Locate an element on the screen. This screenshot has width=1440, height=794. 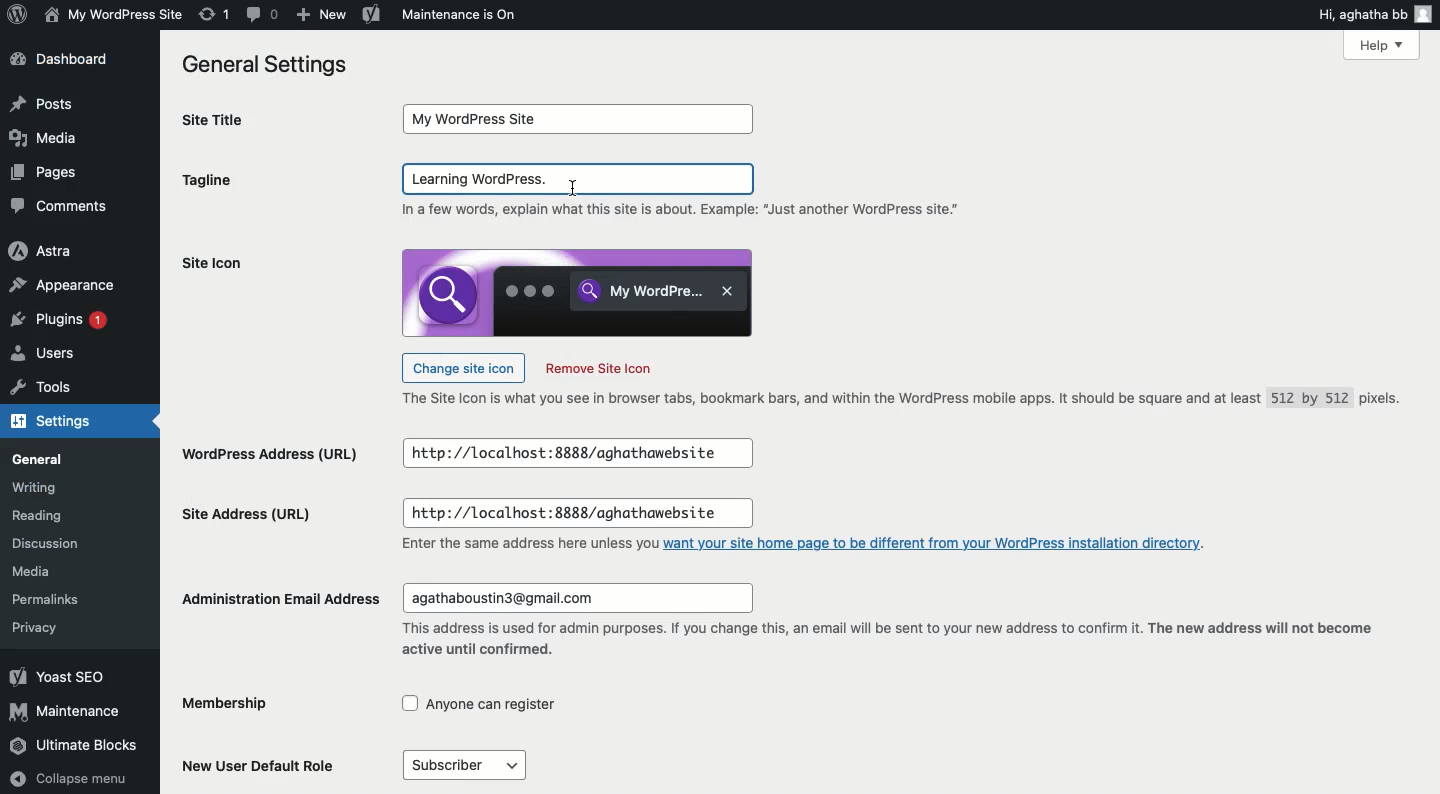
Administration email address is located at coordinates (283, 598).